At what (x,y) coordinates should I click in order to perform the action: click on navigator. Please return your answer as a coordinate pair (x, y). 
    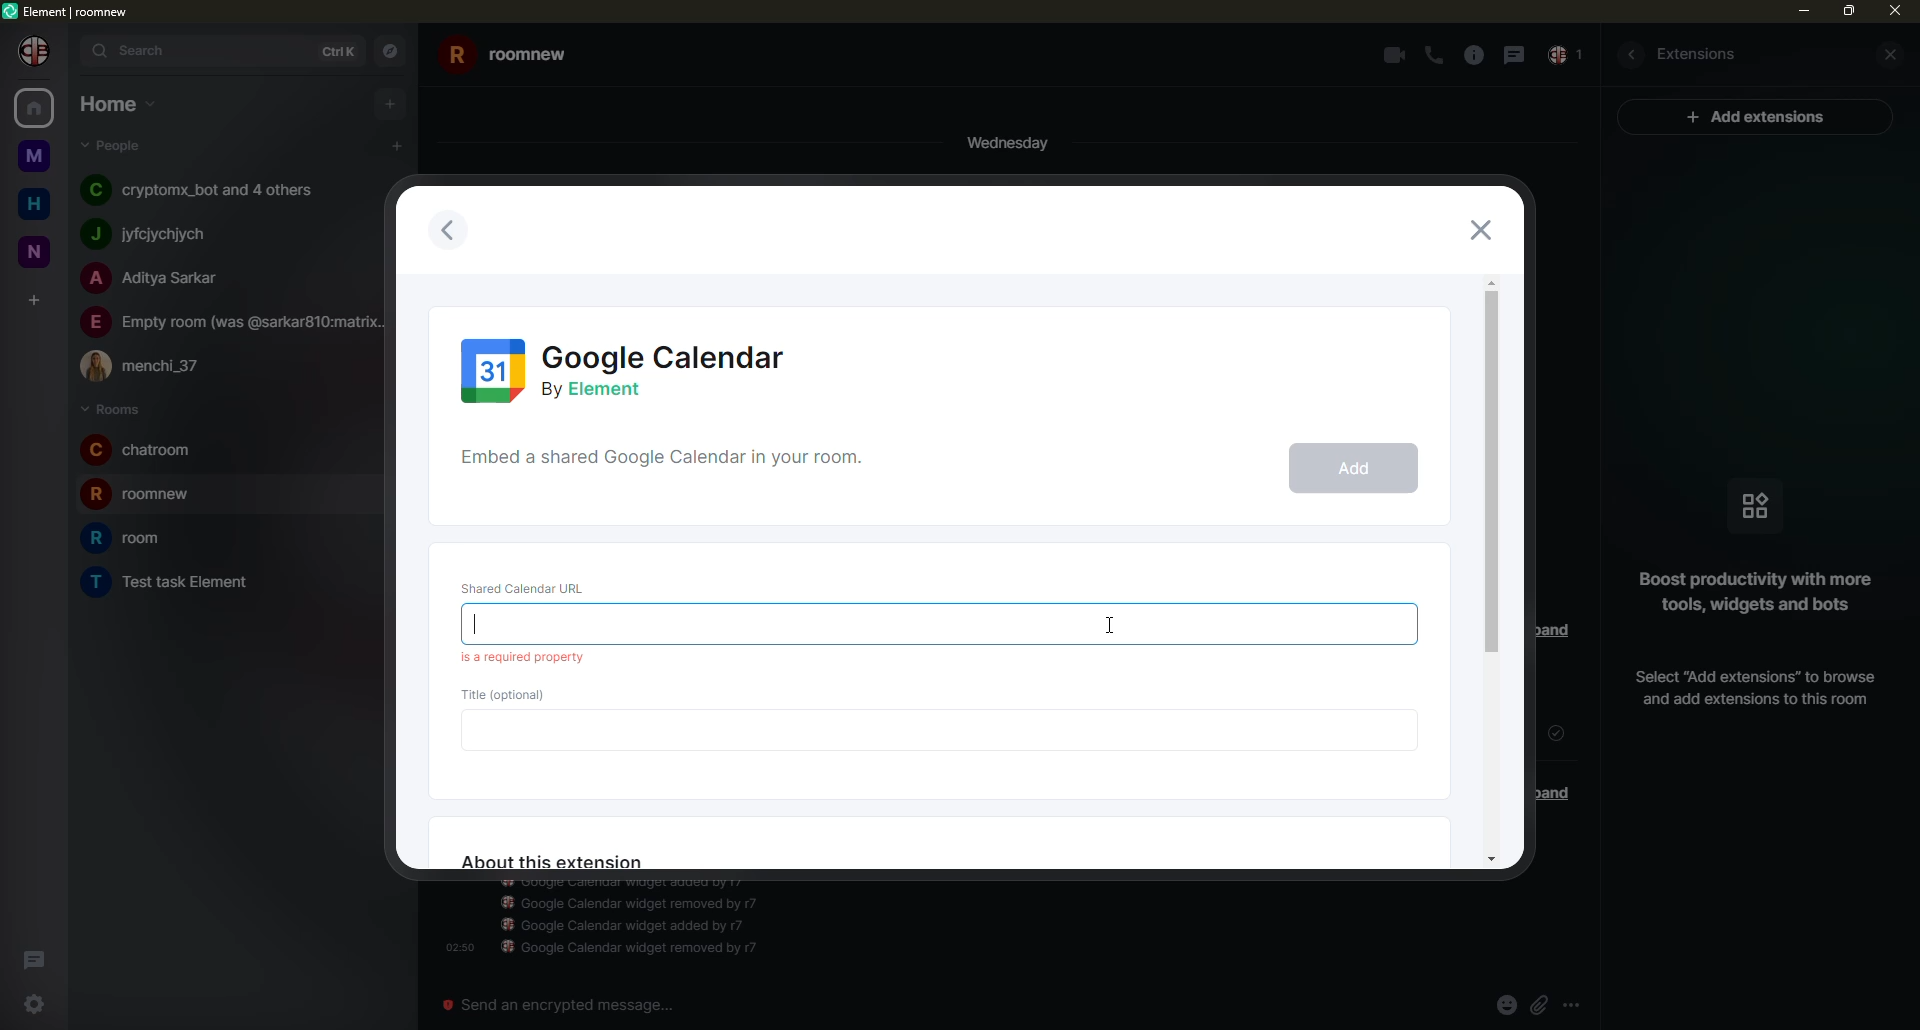
    Looking at the image, I should click on (391, 49).